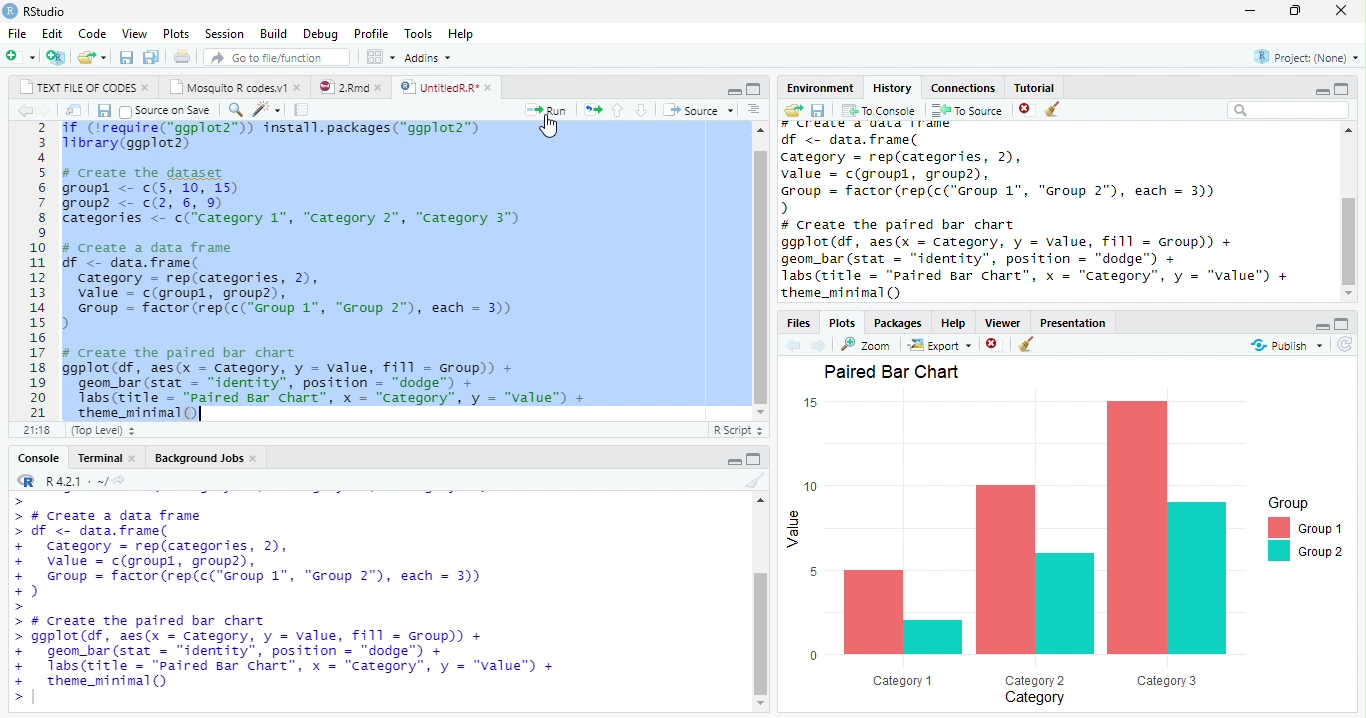 The height and width of the screenshot is (718, 1366). I want to click on code, so click(89, 32).